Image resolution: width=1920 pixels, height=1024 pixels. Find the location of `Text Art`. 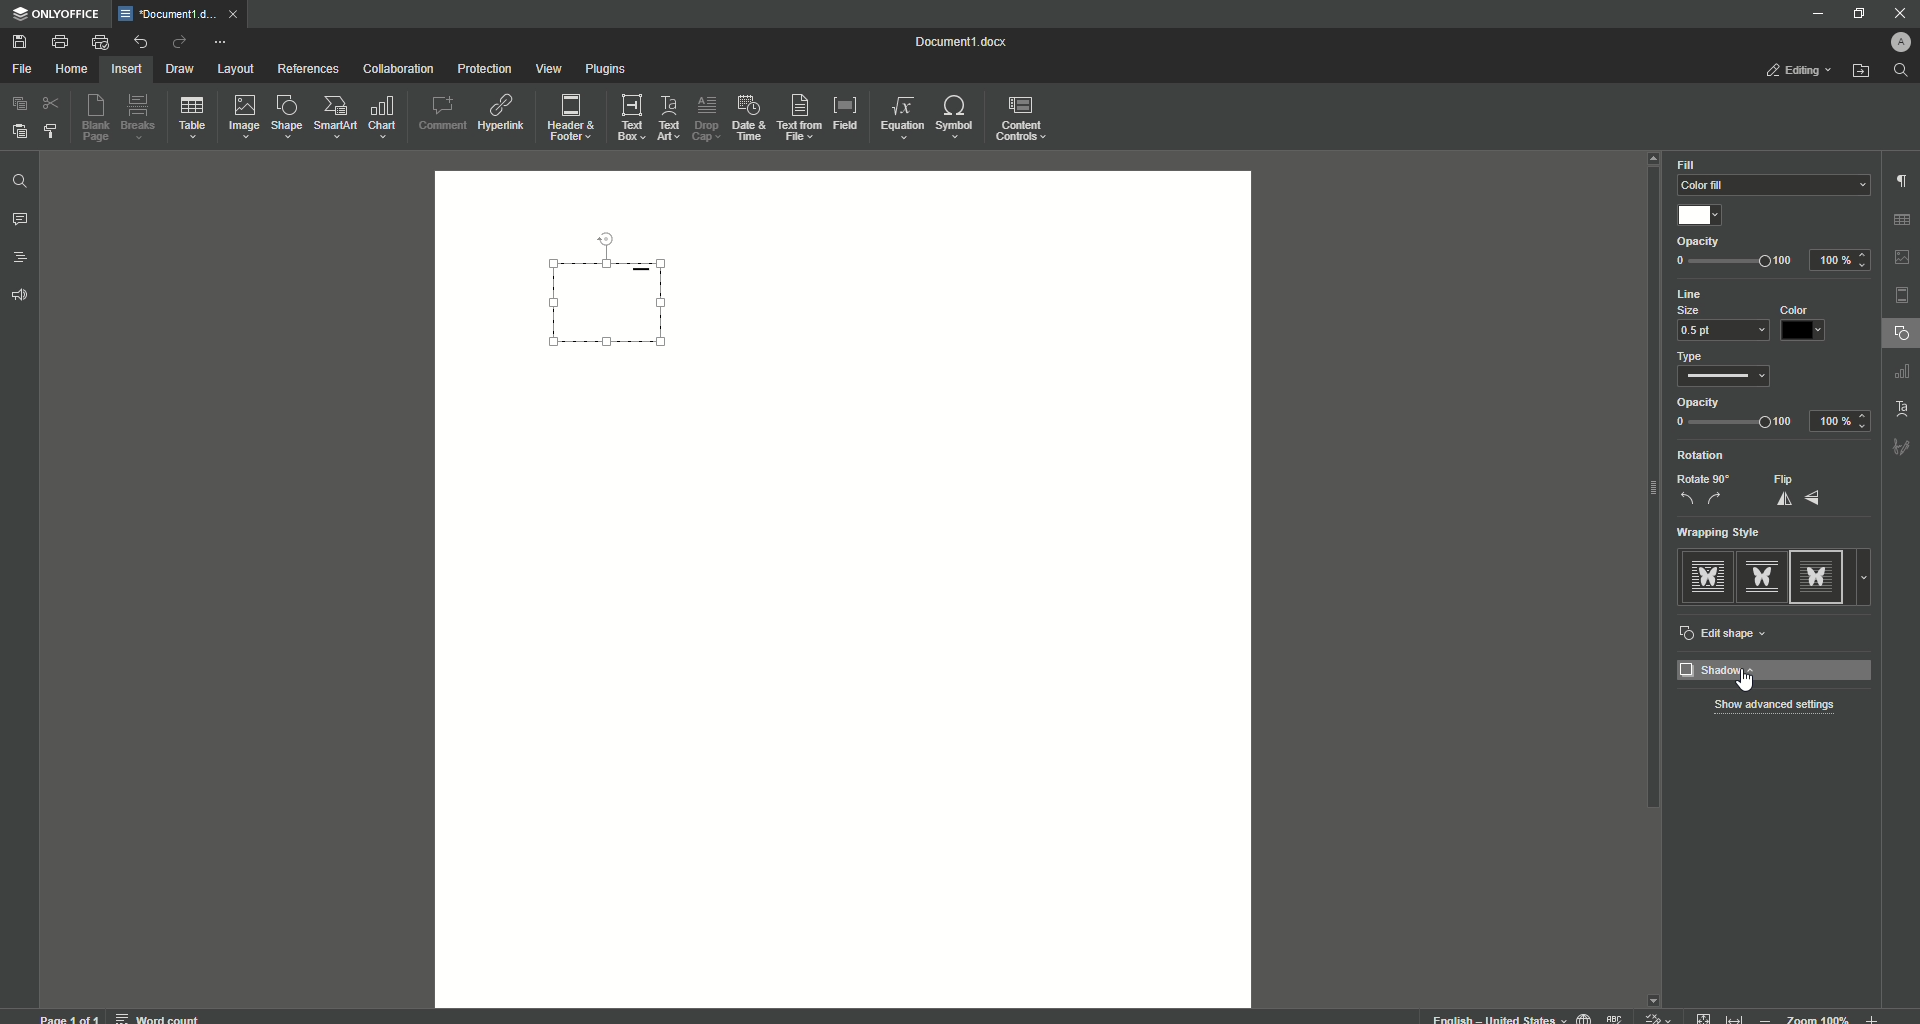

Text Art is located at coordinates (666, 120).